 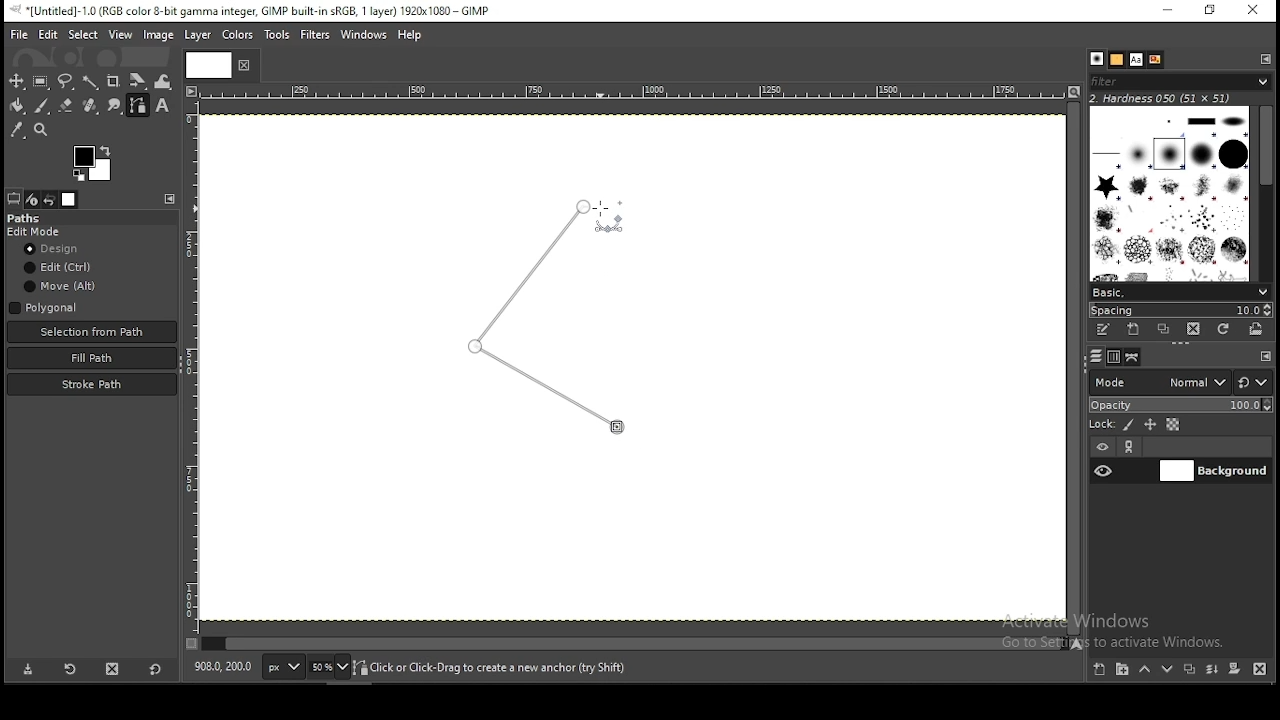 I want to click on move layer one step up, so click(x=1147, y=671).